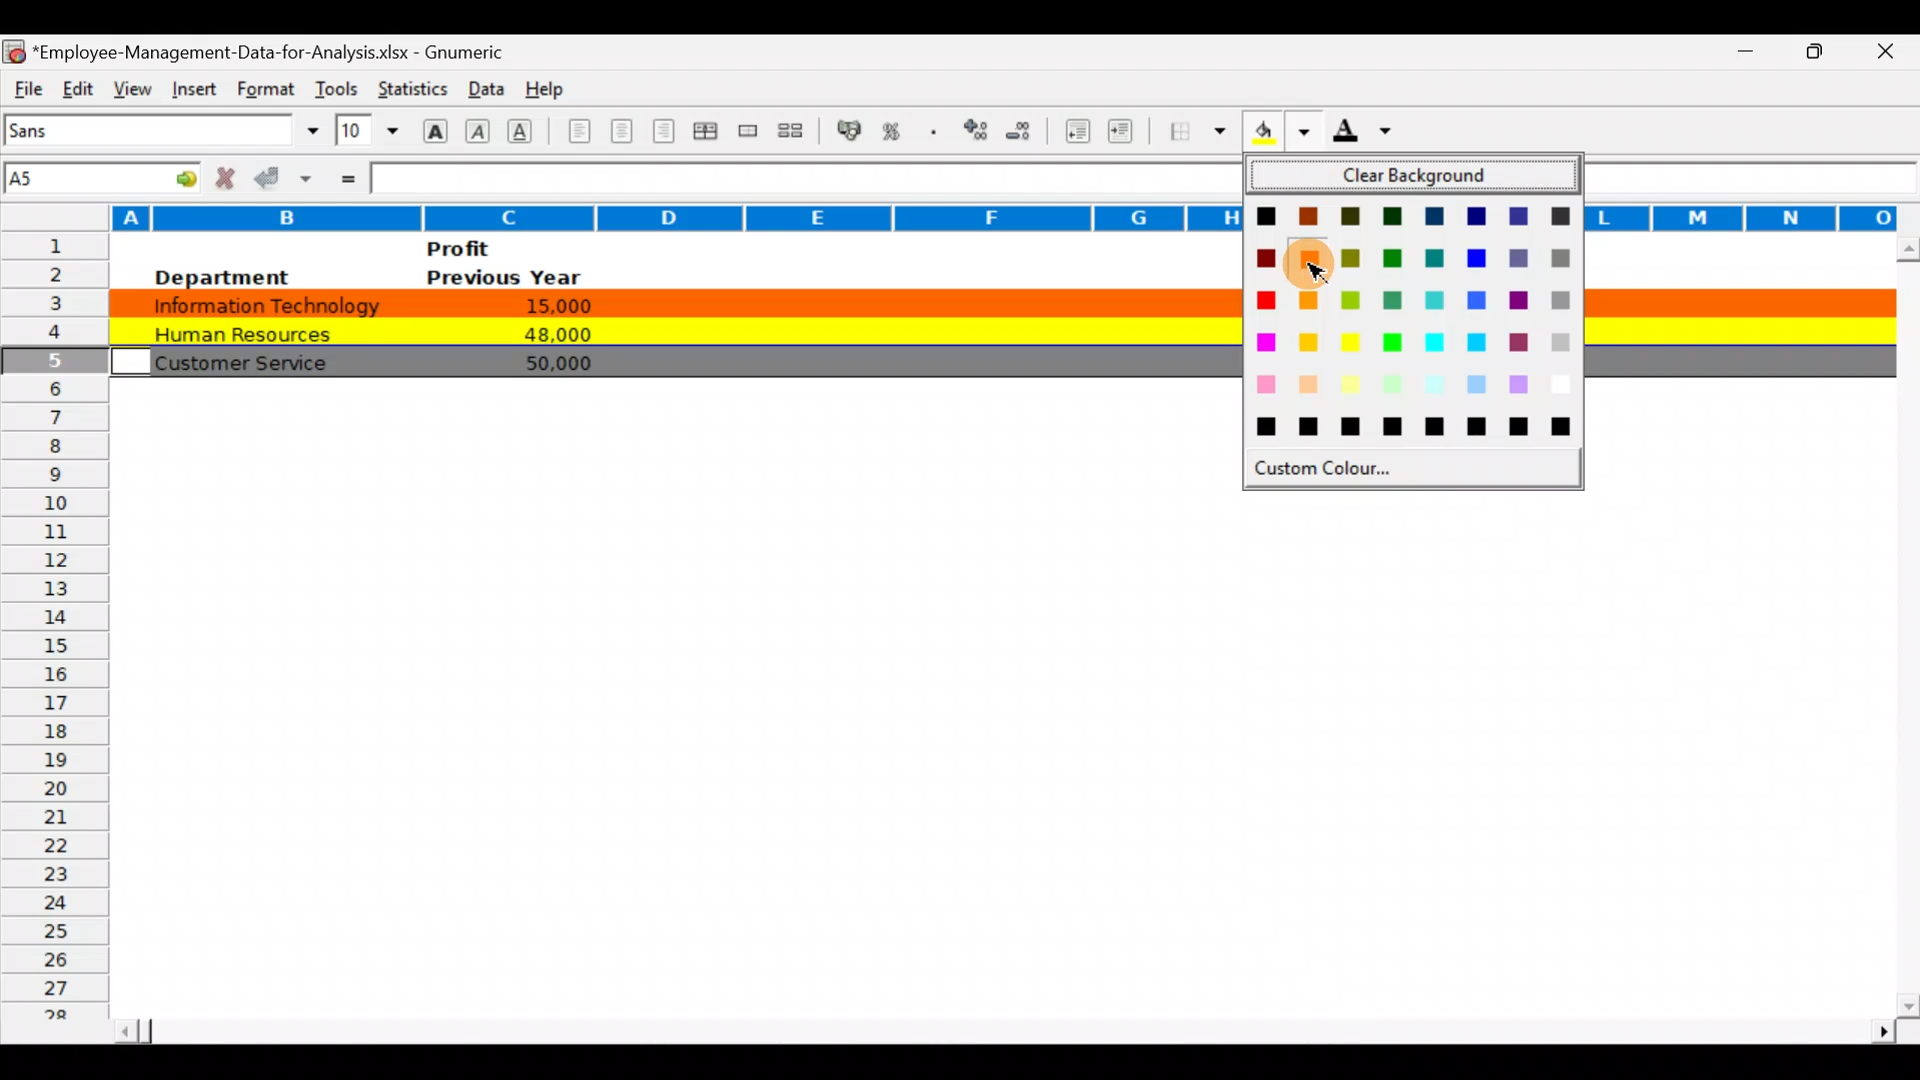 Image resolution: width=1920 pixels, height=1080 pixels. What do you see at coordinates (481, 84) in the screenshot?
I see `Data` at bounding box center [481, 84].